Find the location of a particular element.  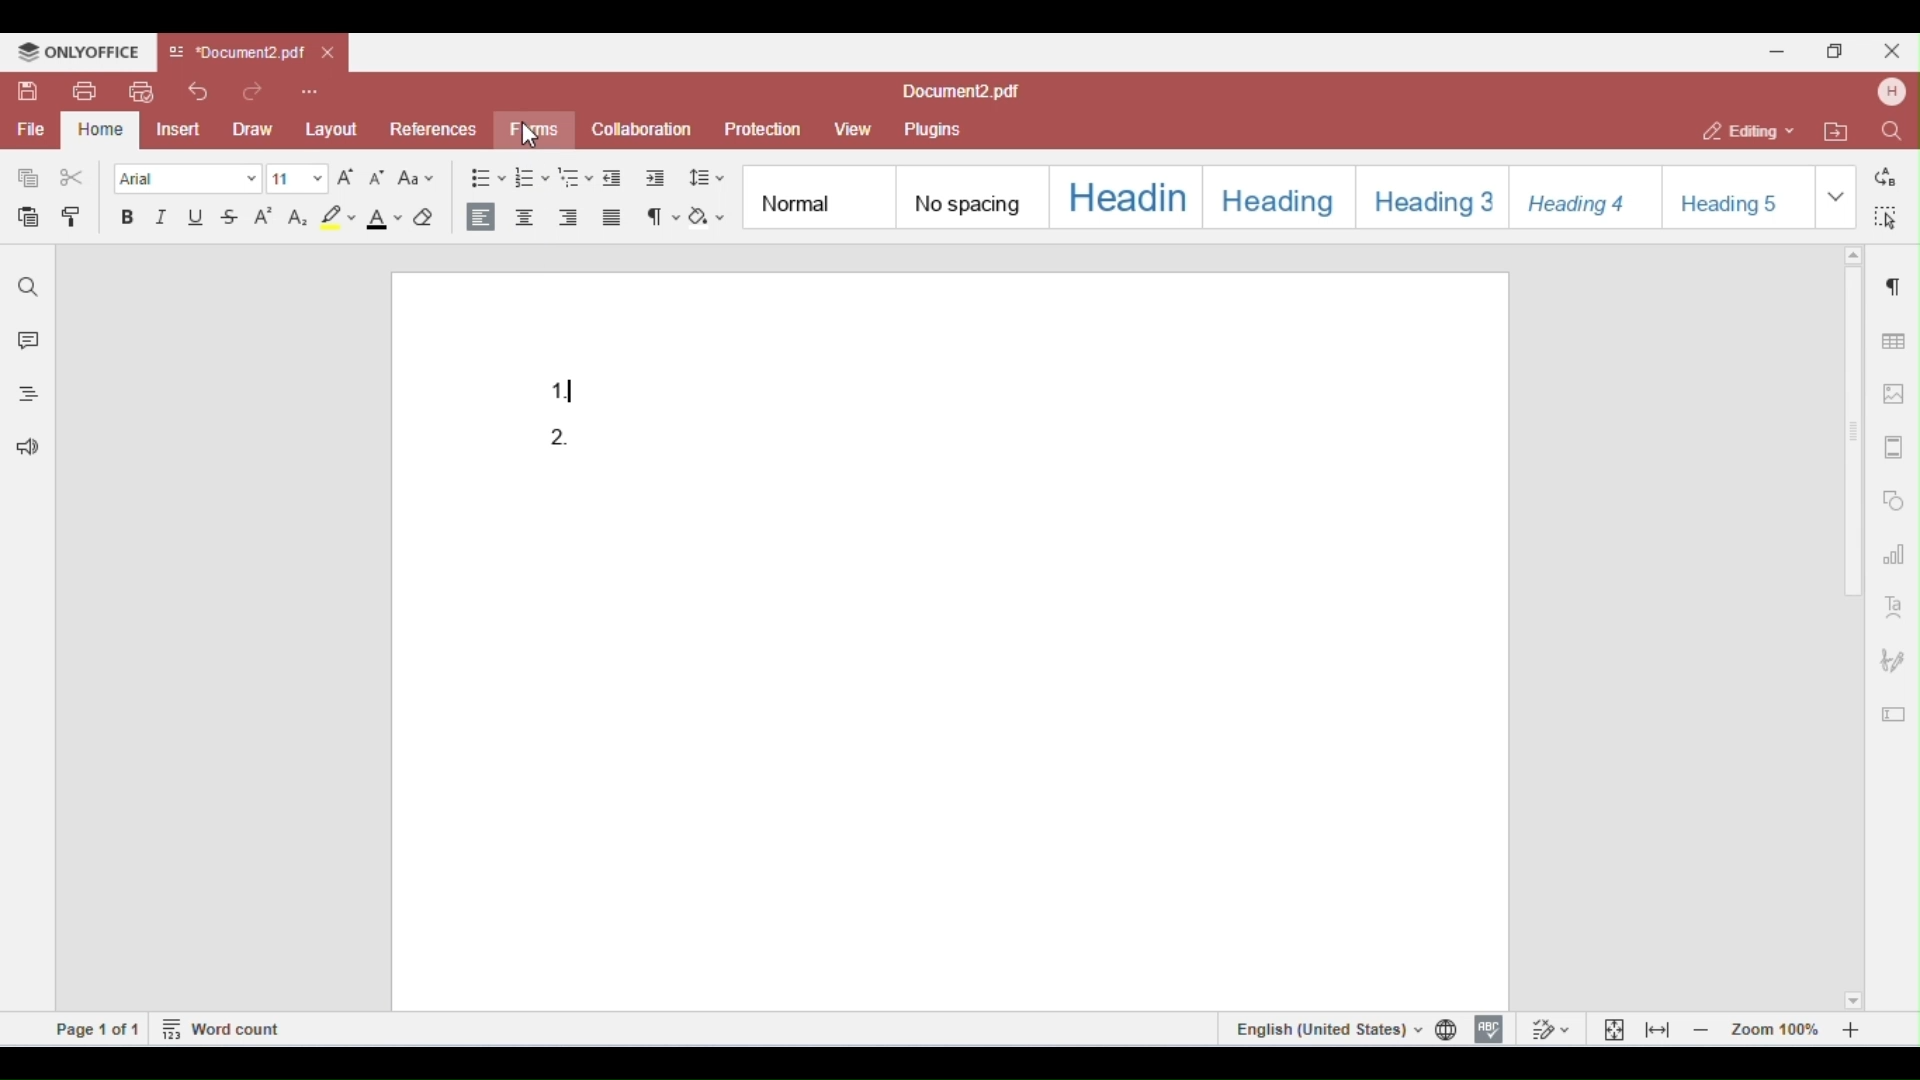

copy style is located at coordinates (76, 219).